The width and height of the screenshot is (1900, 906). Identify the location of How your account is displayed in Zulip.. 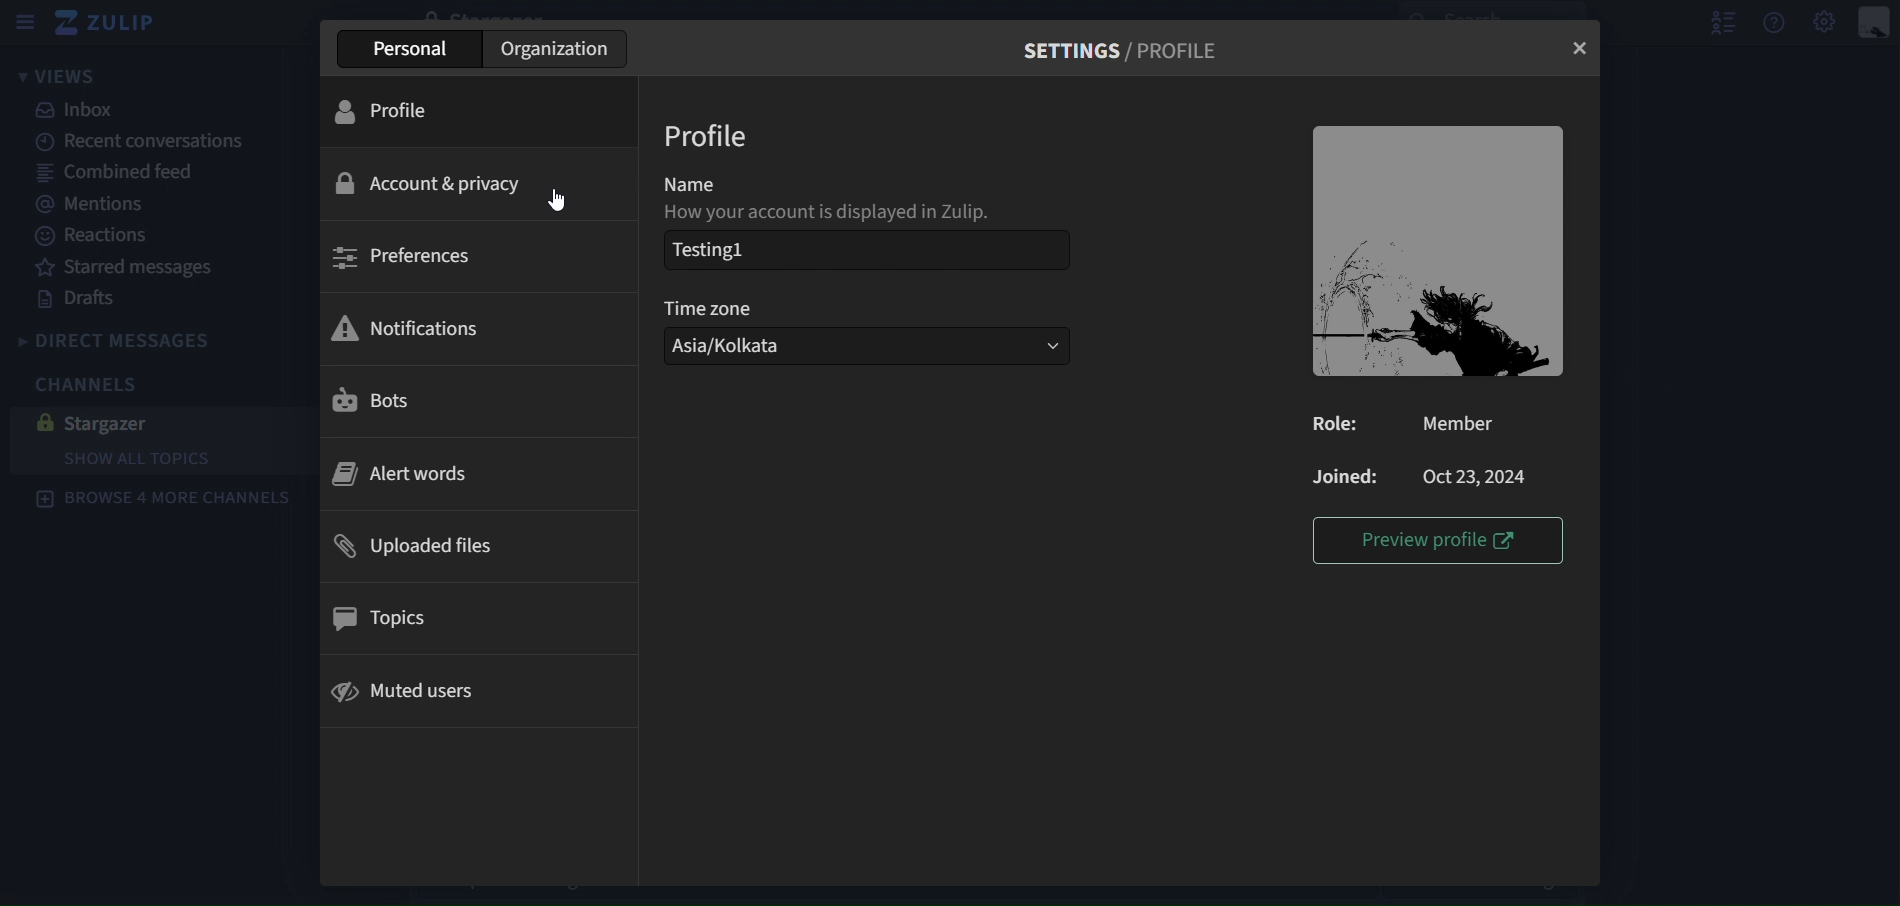
(834, 214).